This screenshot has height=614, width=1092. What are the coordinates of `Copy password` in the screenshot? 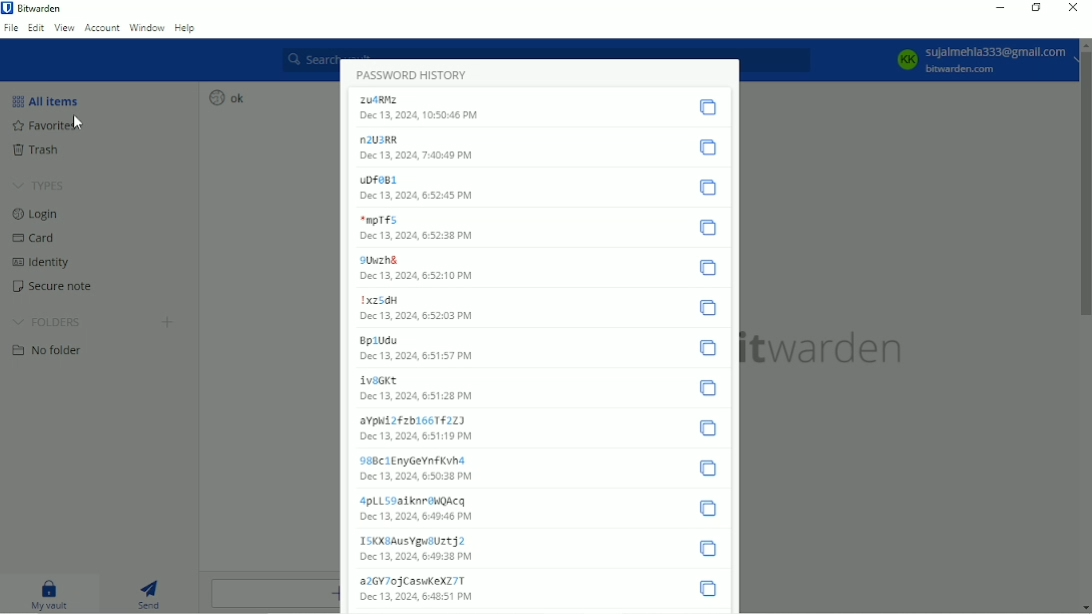 It's located at (708, 189).